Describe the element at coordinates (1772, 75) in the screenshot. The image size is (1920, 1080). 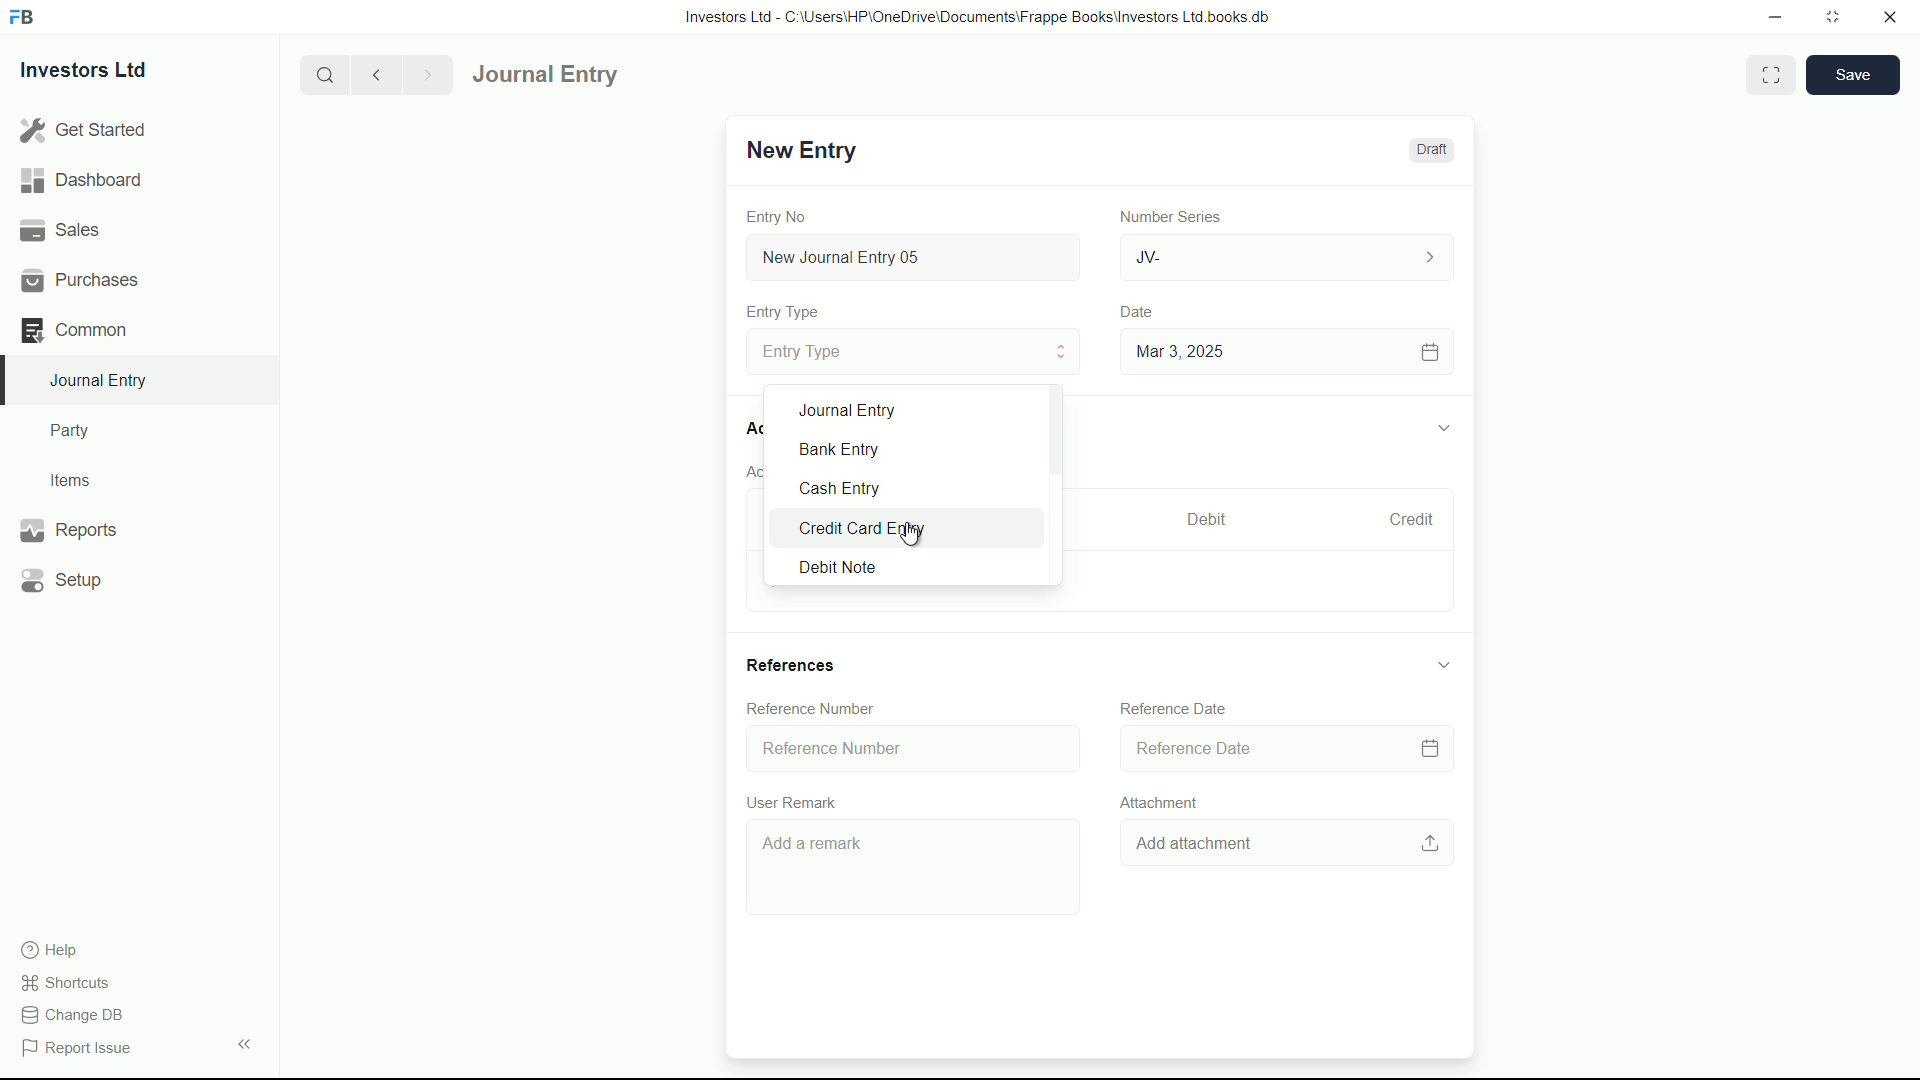
I see `Toggle between form and full width` at that location.